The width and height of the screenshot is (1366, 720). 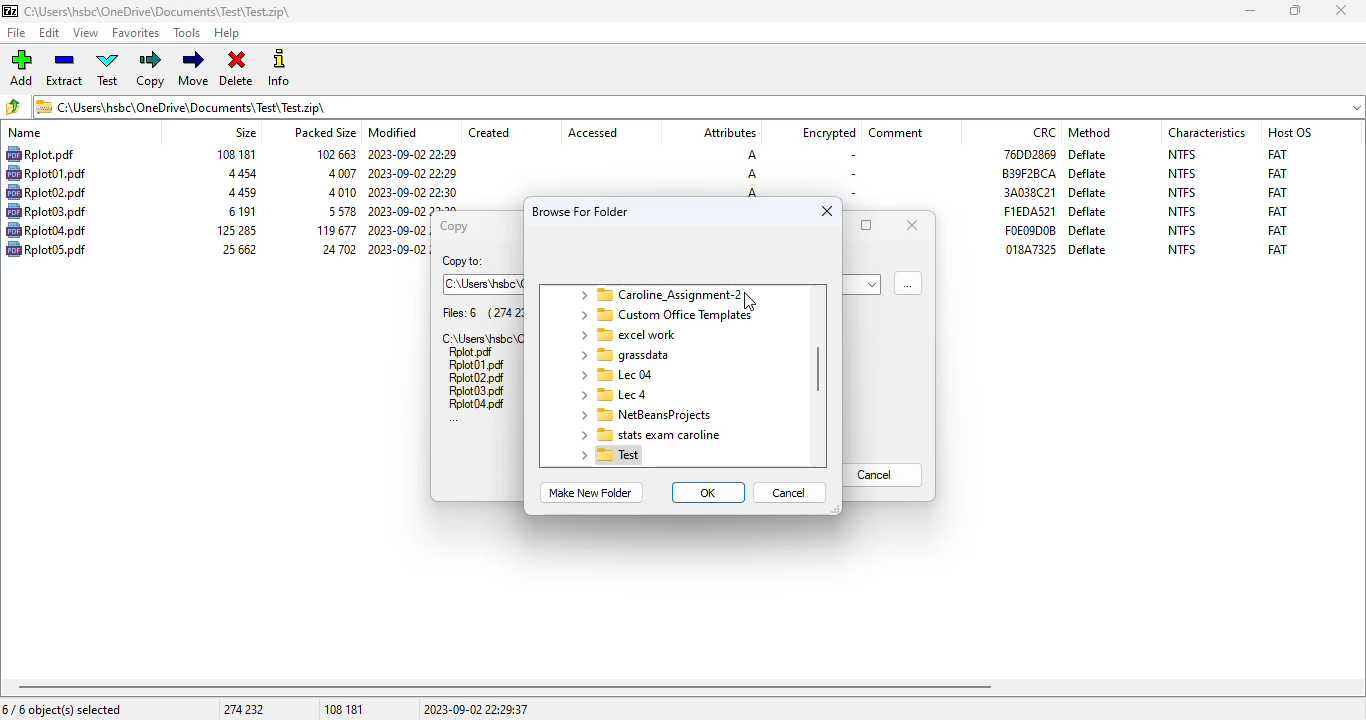 I want to click on size, so click(x=239, y=174).